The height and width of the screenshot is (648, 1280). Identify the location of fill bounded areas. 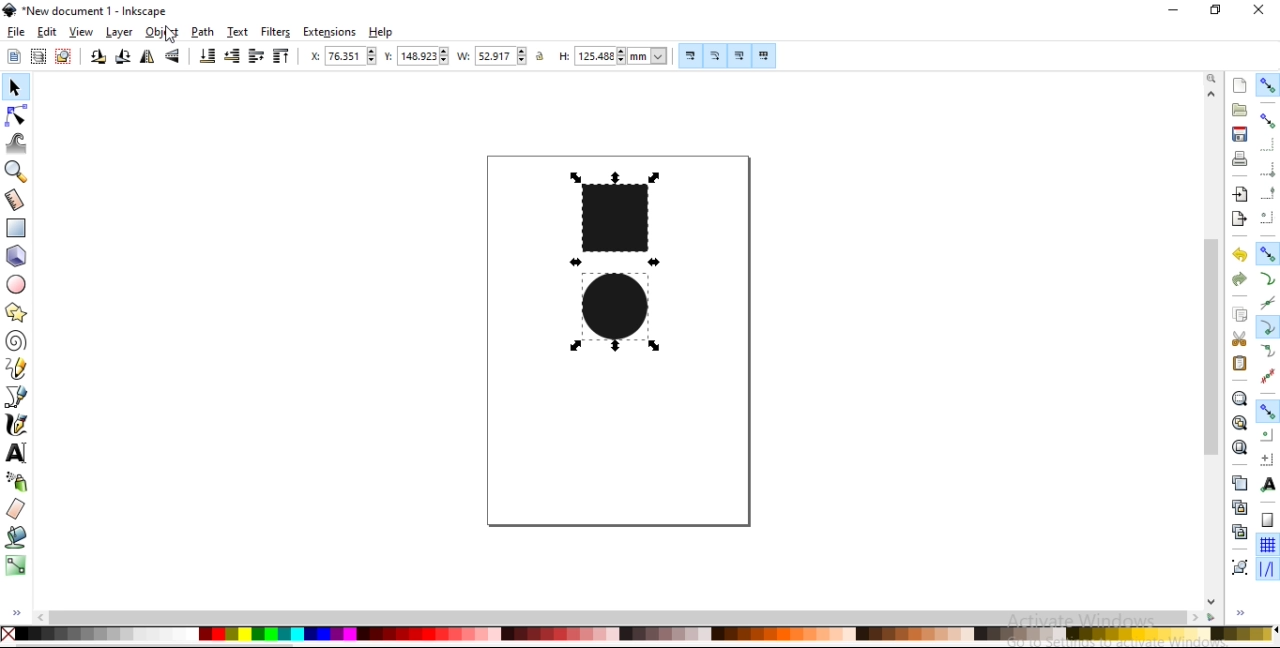
(17, 538).